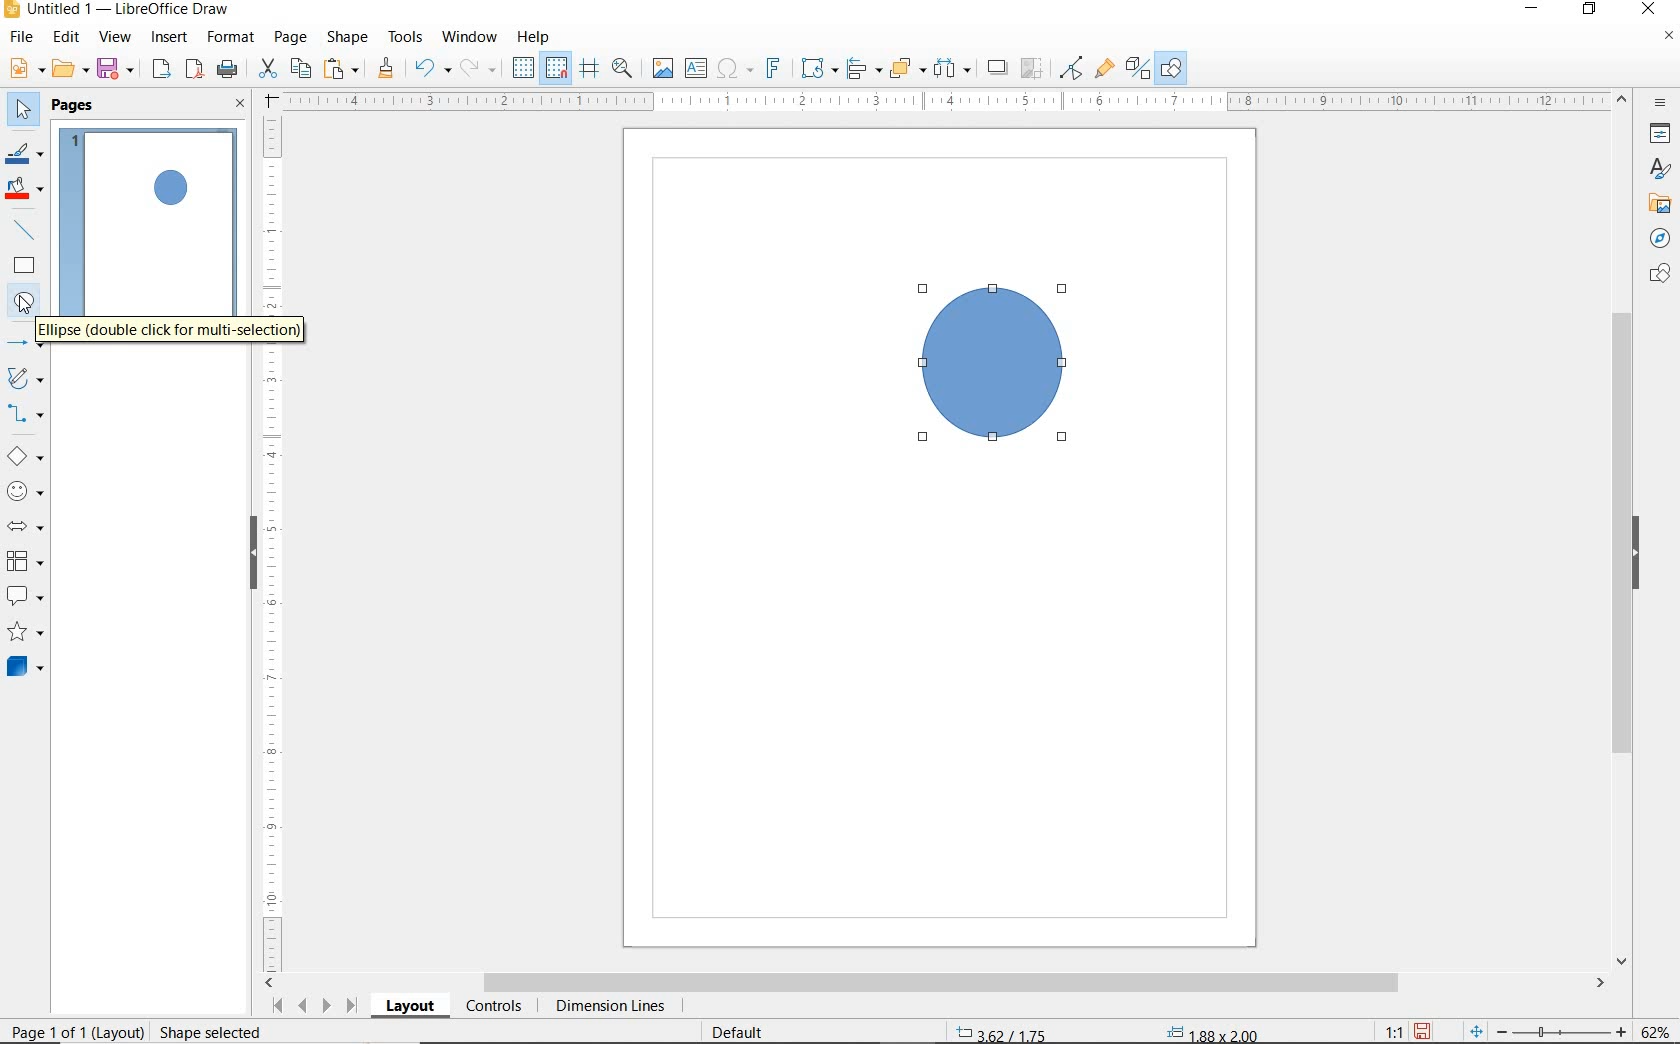  I want to click on RECTANGLE, so click(24, 268).